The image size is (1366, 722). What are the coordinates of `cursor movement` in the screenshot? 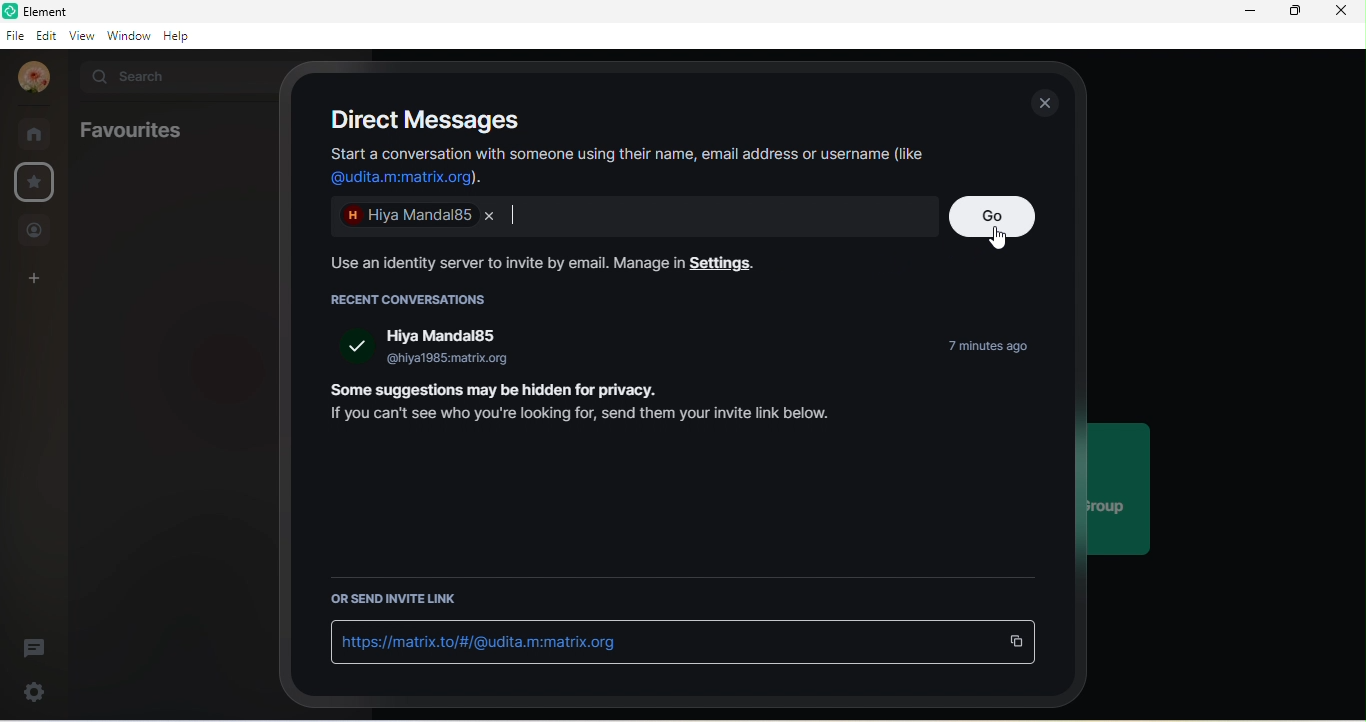 It's located at (1001, 239).